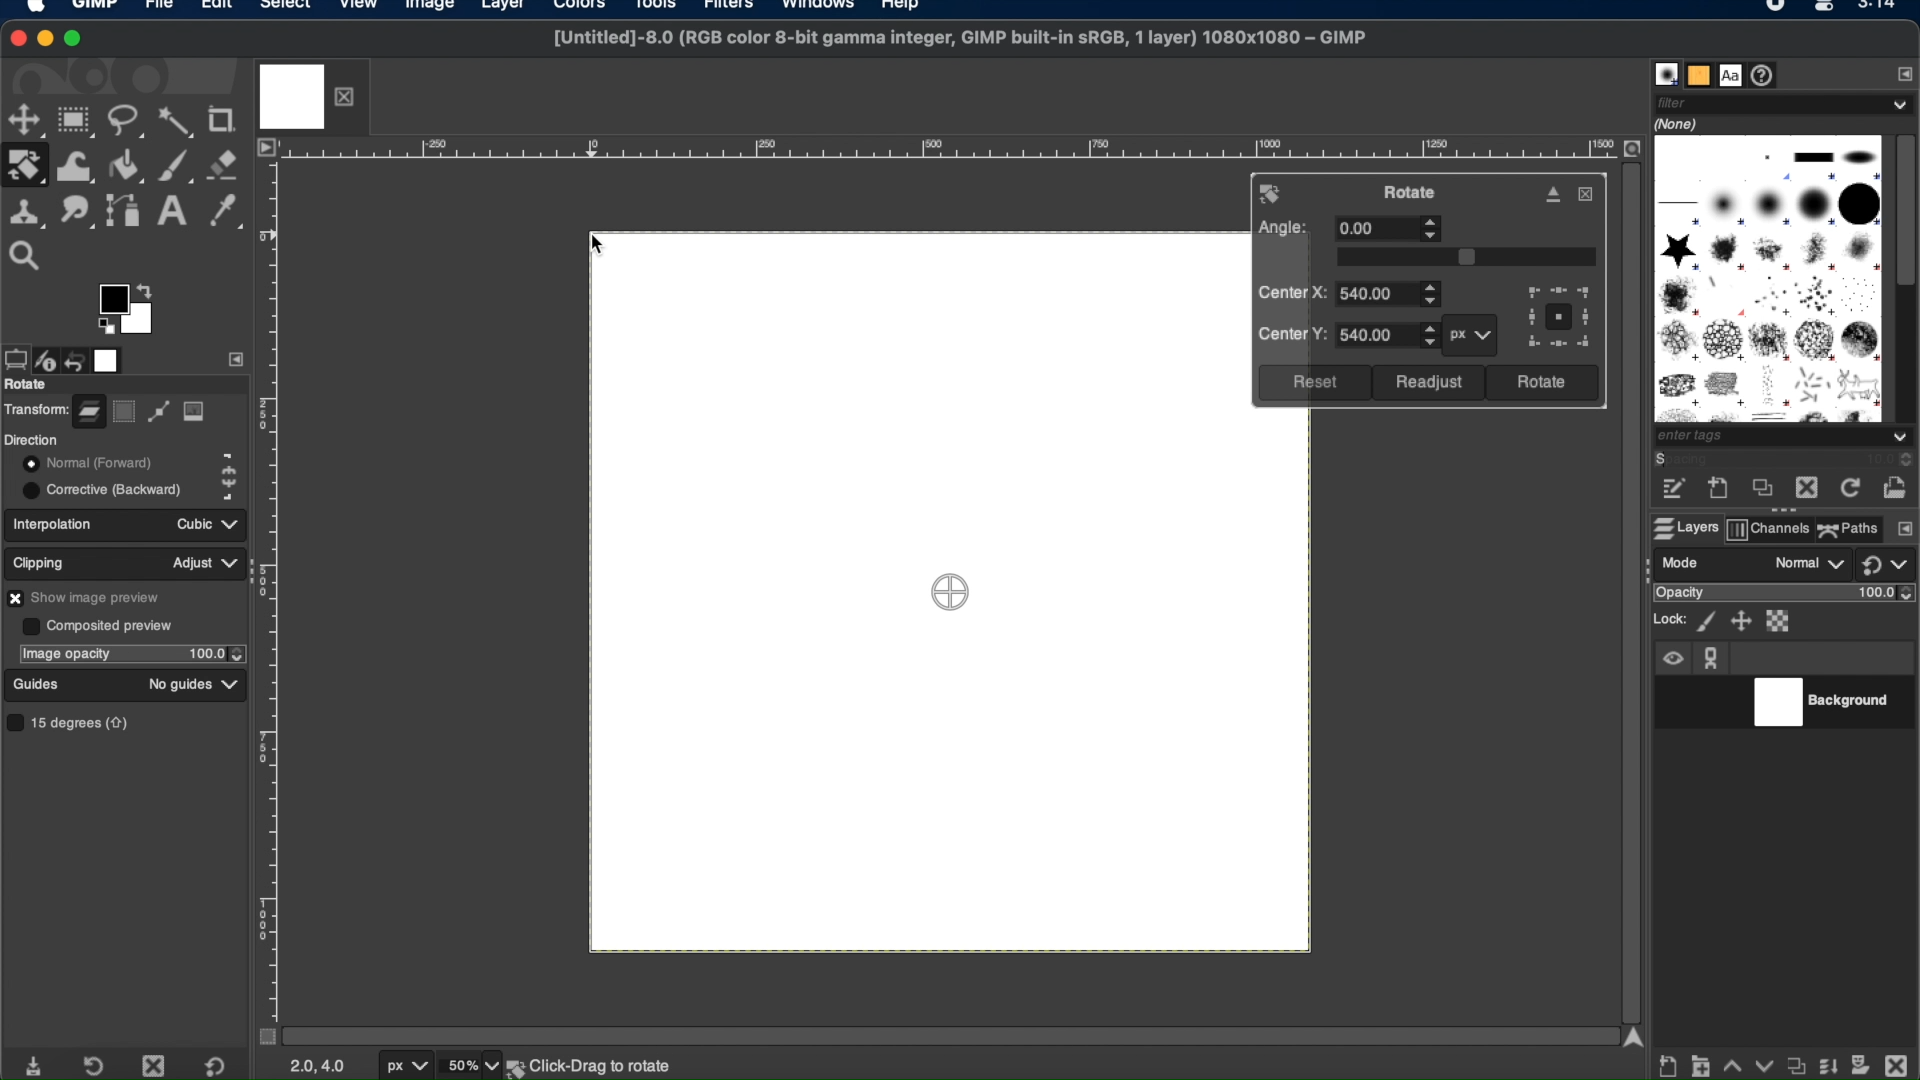 The image size is (1920, 1080). What do you see at coordinates (179, 685) in the screenshot?
I see `no guides` at bounding box center [179, 685].